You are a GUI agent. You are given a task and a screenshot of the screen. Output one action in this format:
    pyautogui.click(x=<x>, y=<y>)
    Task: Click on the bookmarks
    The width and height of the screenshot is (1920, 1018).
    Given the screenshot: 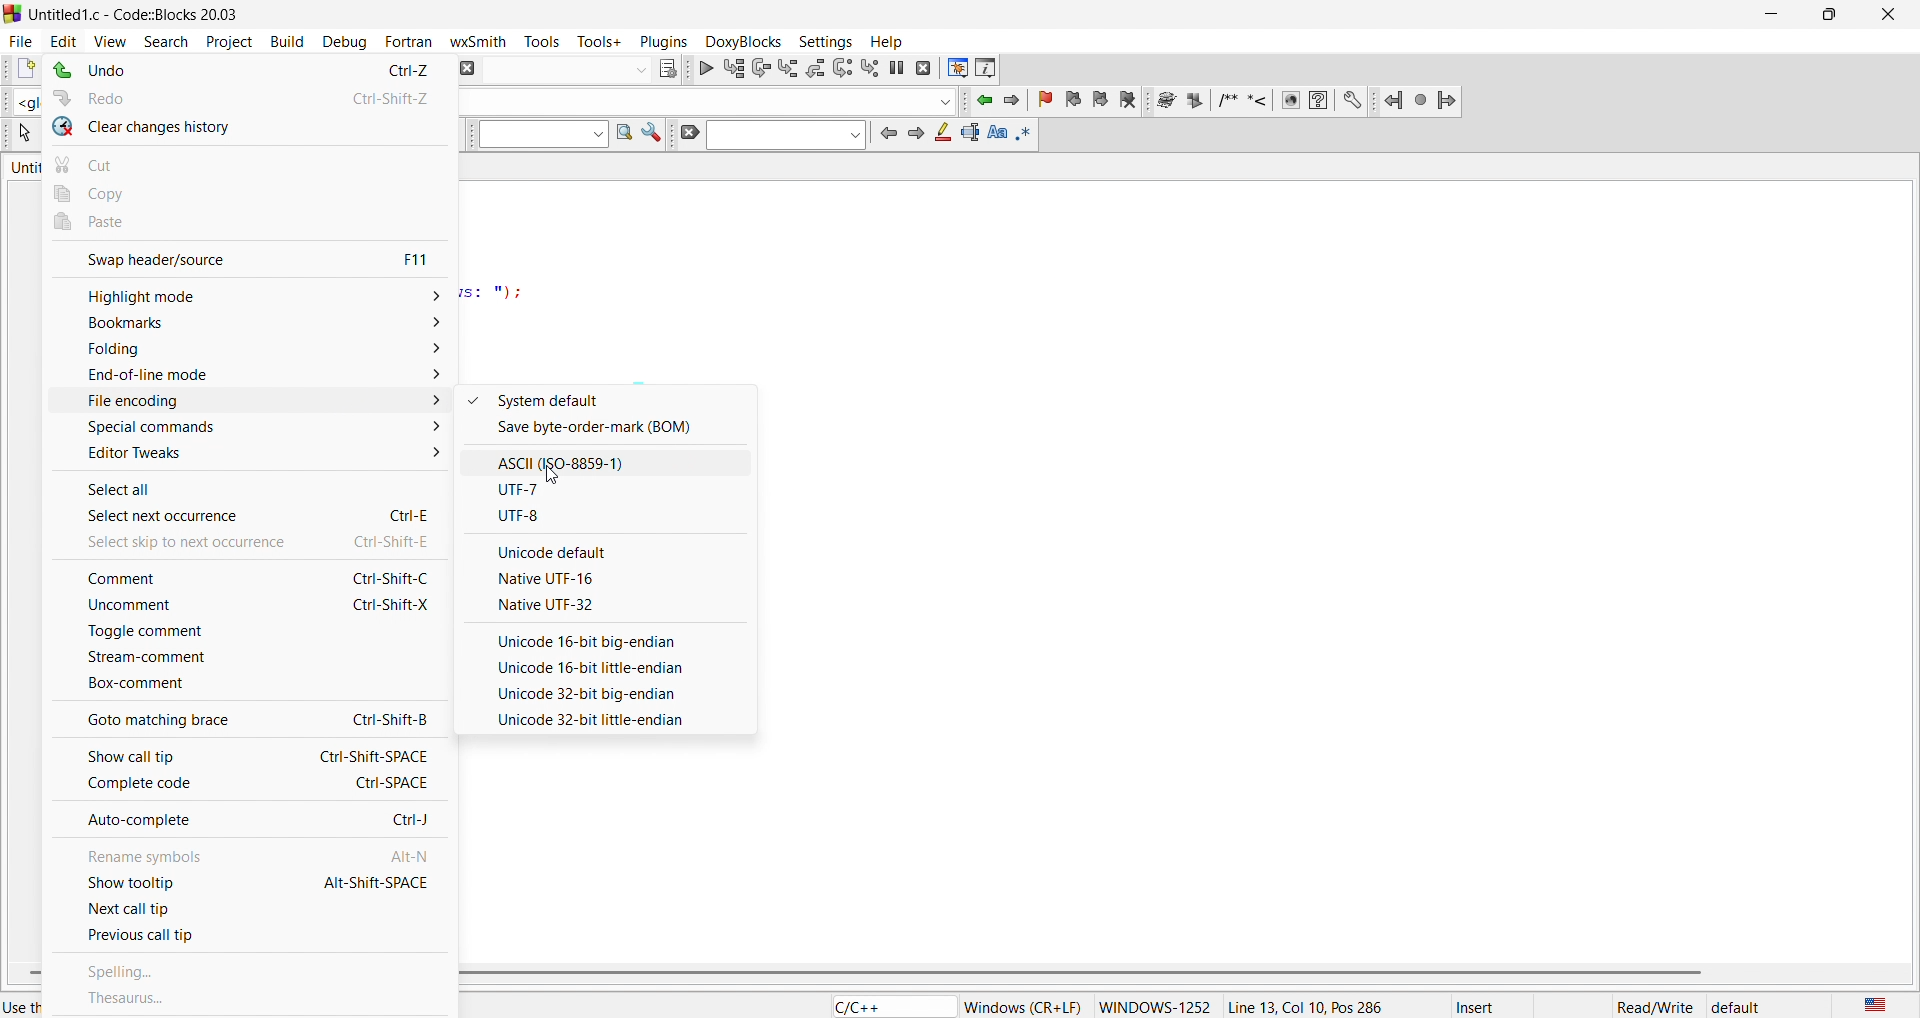 What is the action you would take?
    pyautogui.click(x=246, y=322)
    